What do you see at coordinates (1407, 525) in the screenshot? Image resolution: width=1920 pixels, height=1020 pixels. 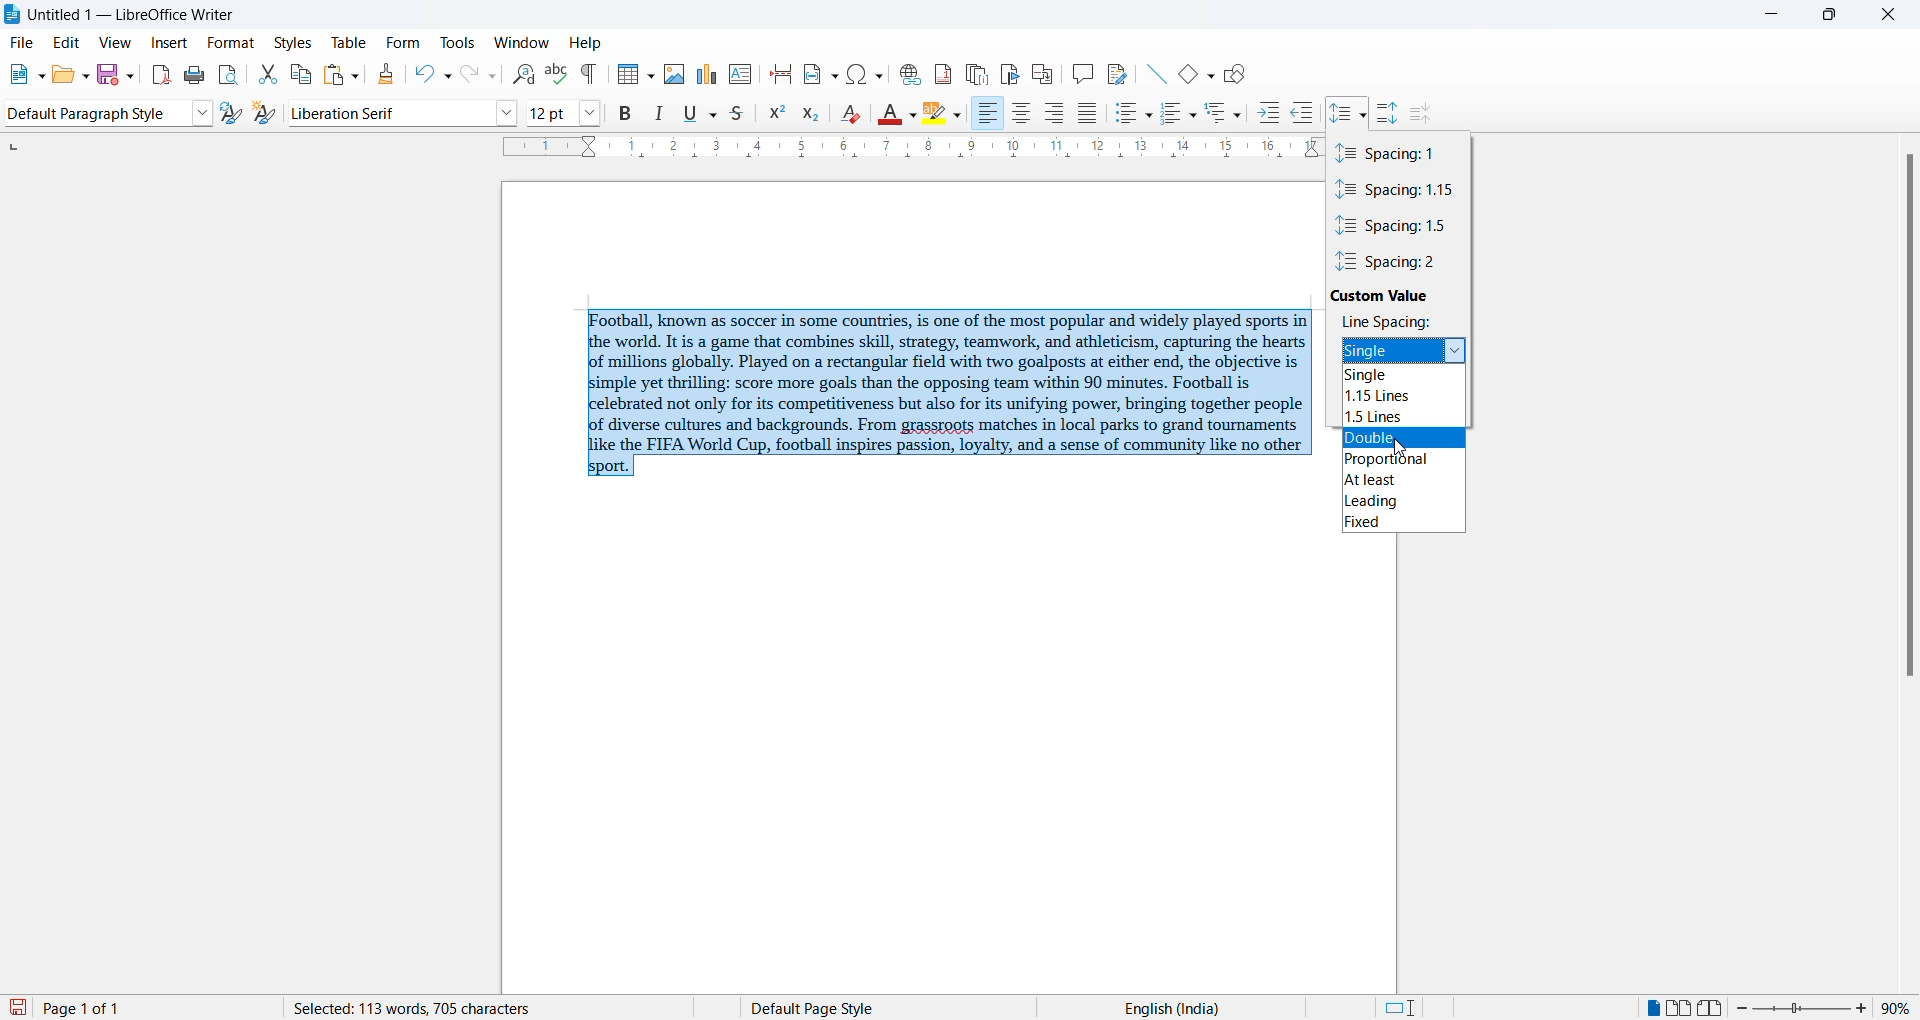 I see `fixed` at bounding box center [1407, 525].